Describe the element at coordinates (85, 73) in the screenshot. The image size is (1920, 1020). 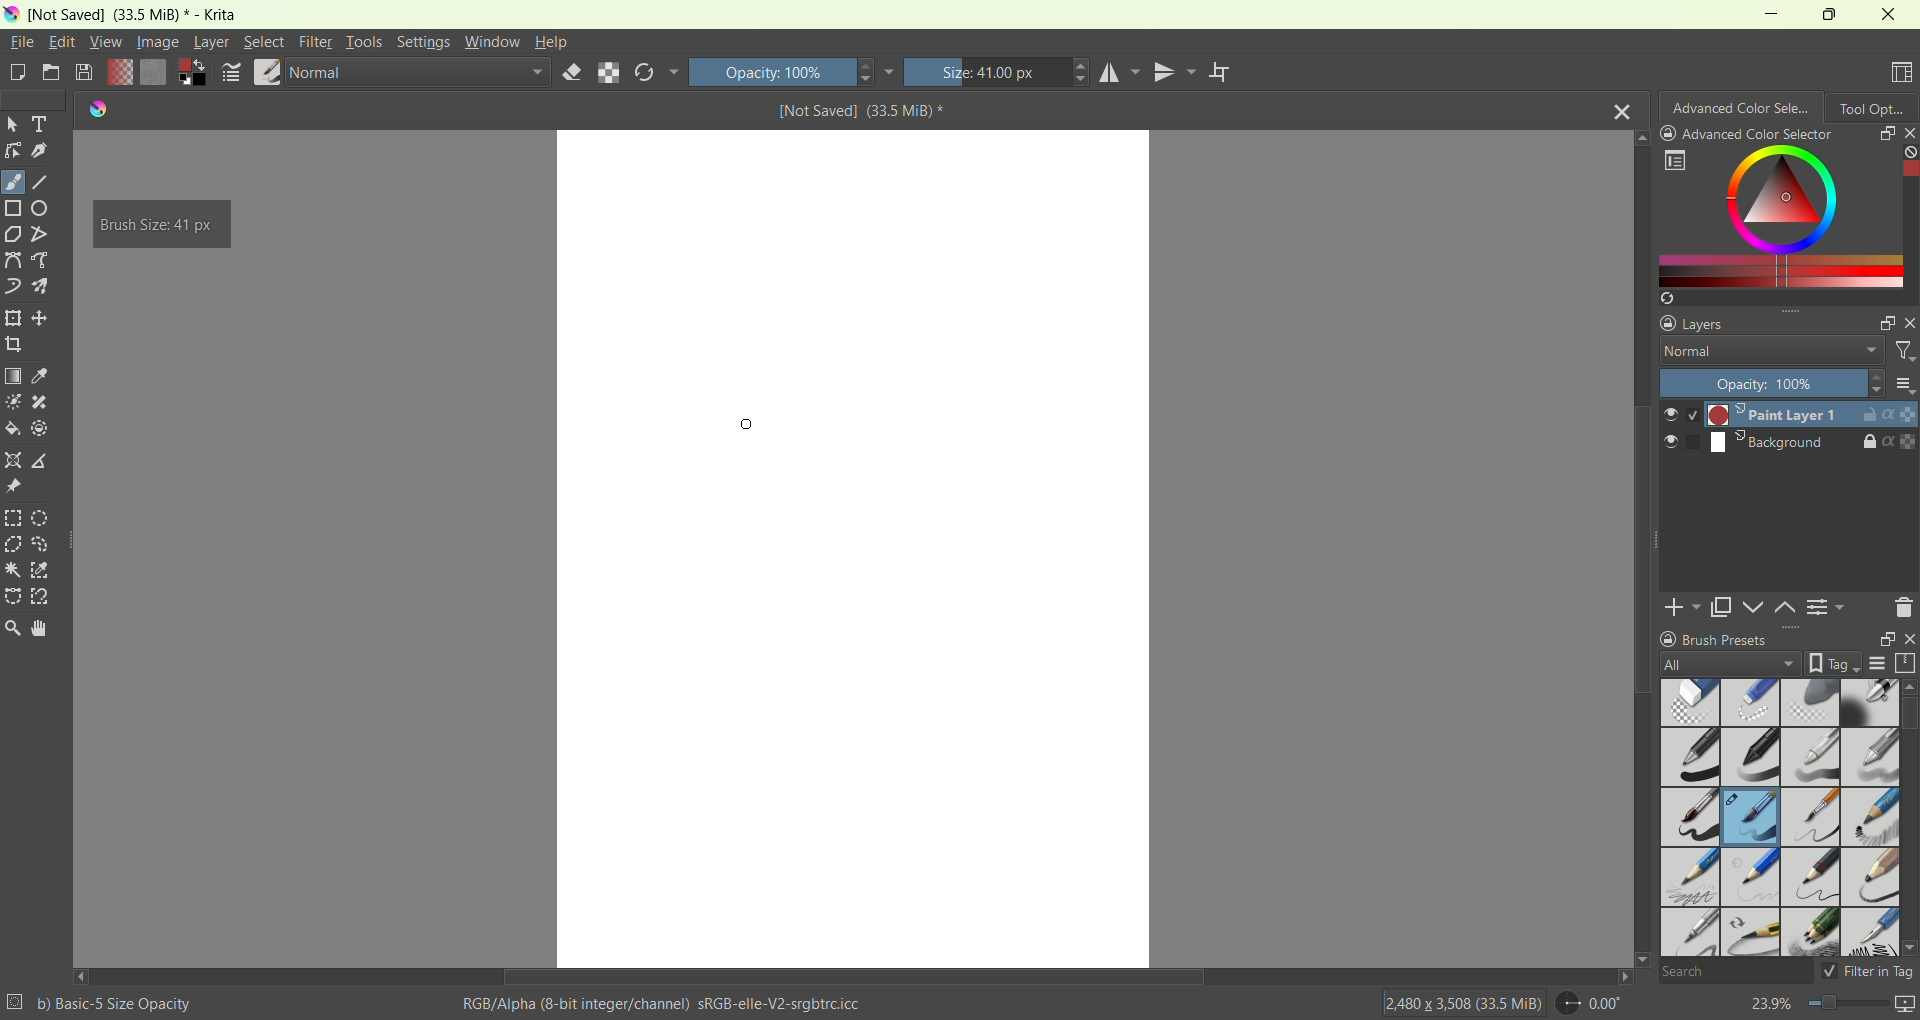
I see `save` at that location.